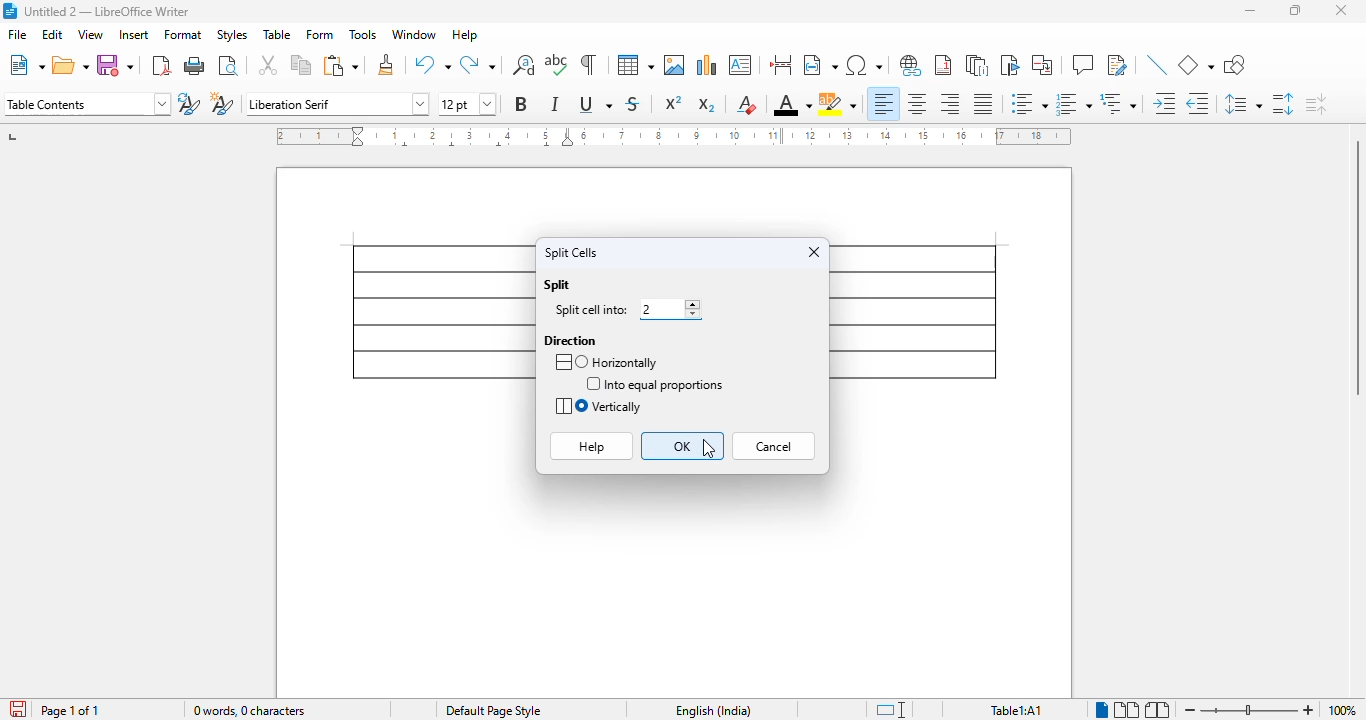 Image resolution: width=1366 pixels, height=720 pixels. Describe the element at coordinates (820, 64) in the screenshot. I see `insert field` at that location.